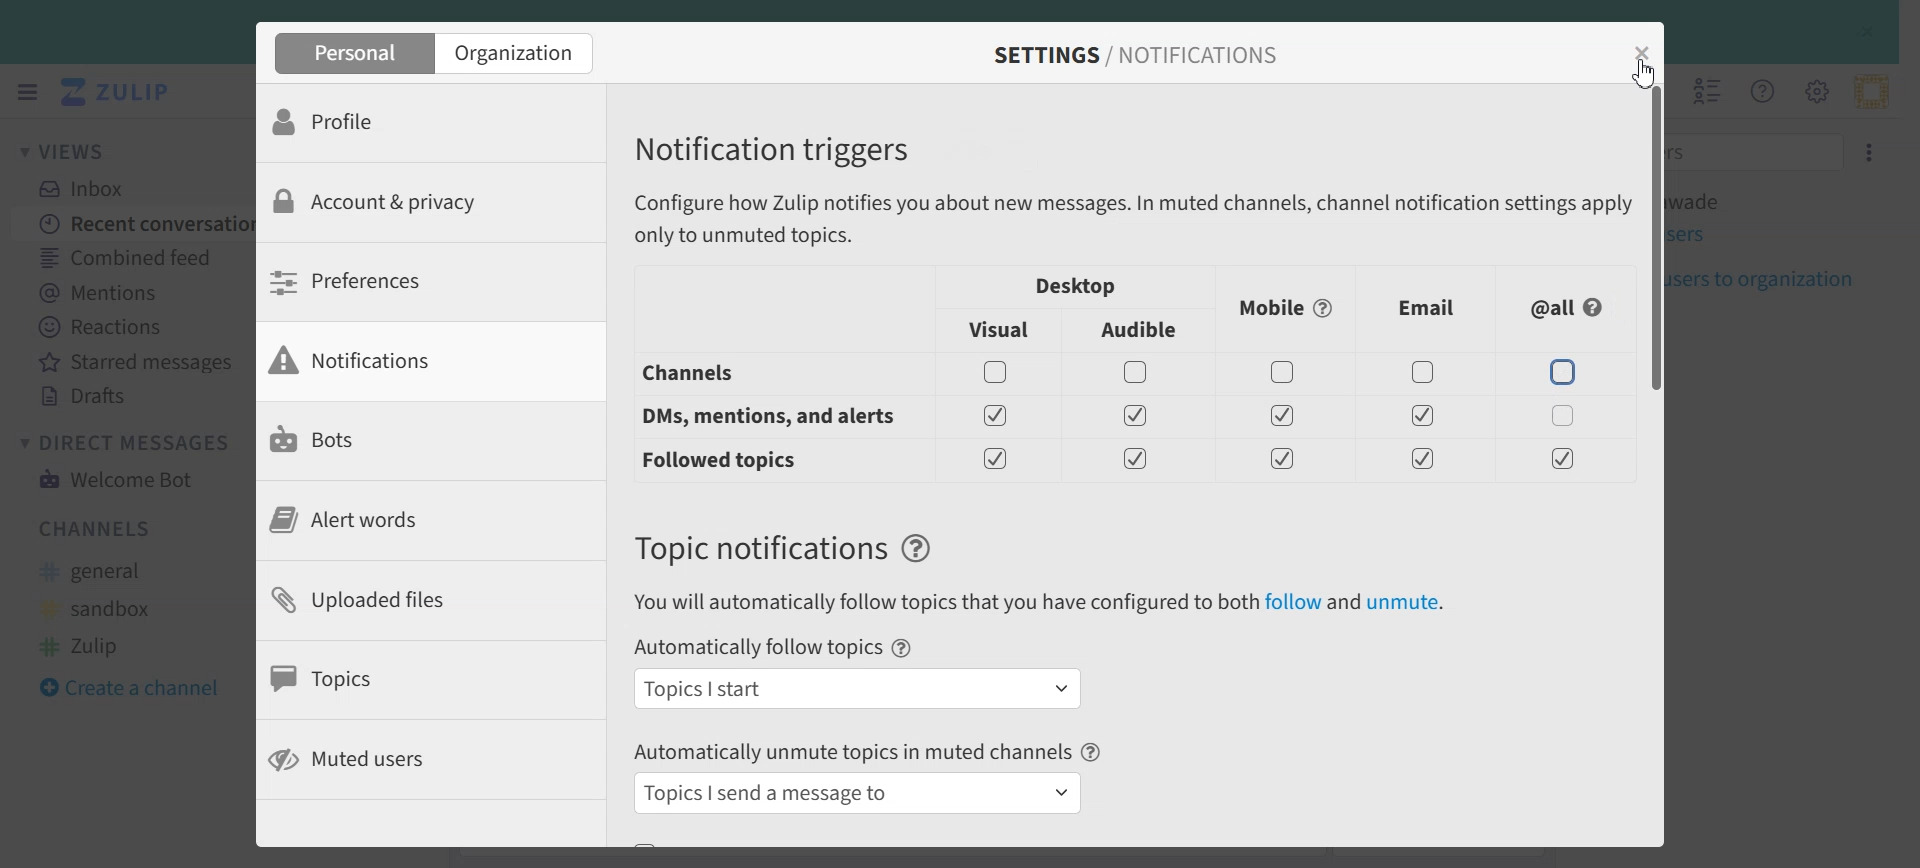  I want to click on Views, so click(74, 150).